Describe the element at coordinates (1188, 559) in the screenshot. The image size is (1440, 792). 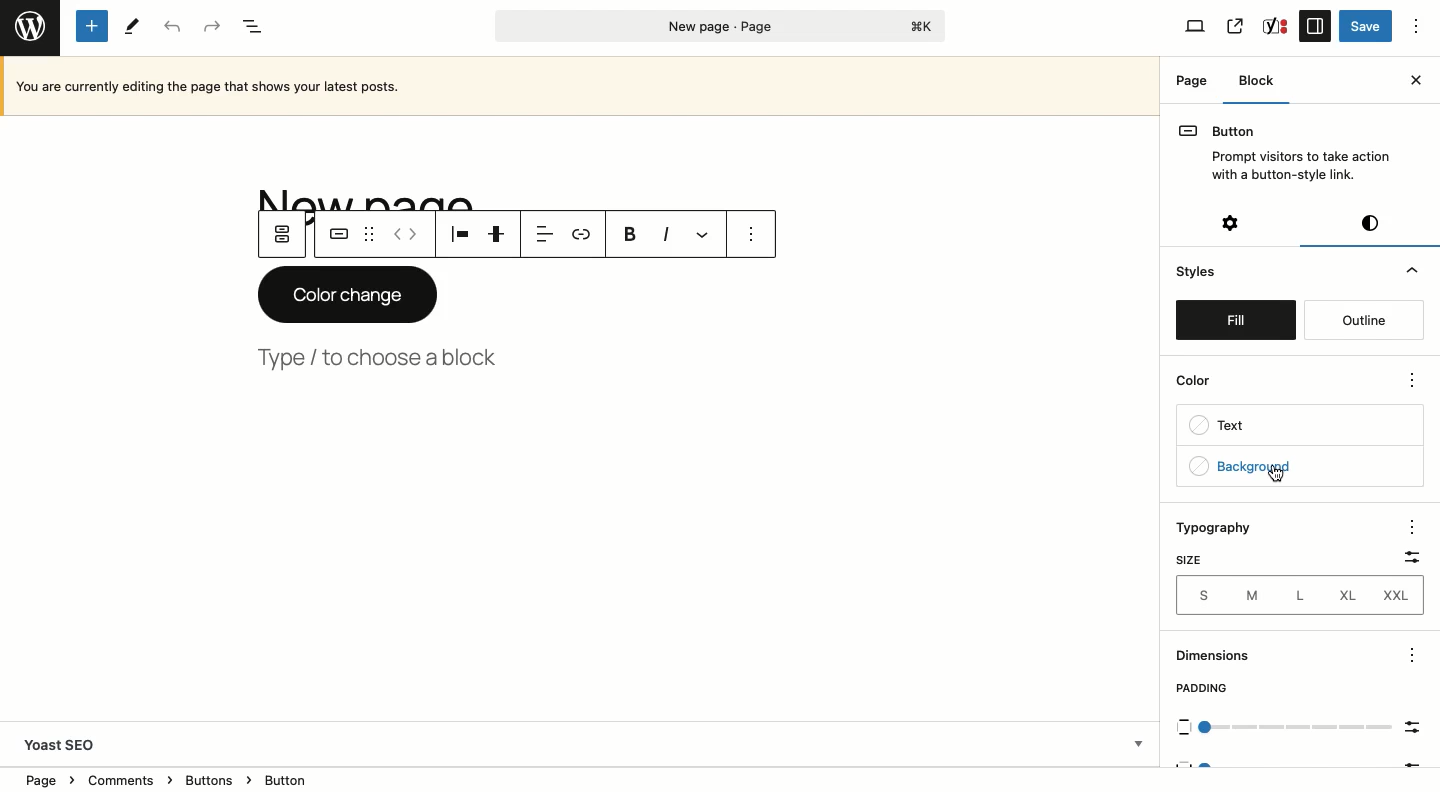
I see `Size` at that location.